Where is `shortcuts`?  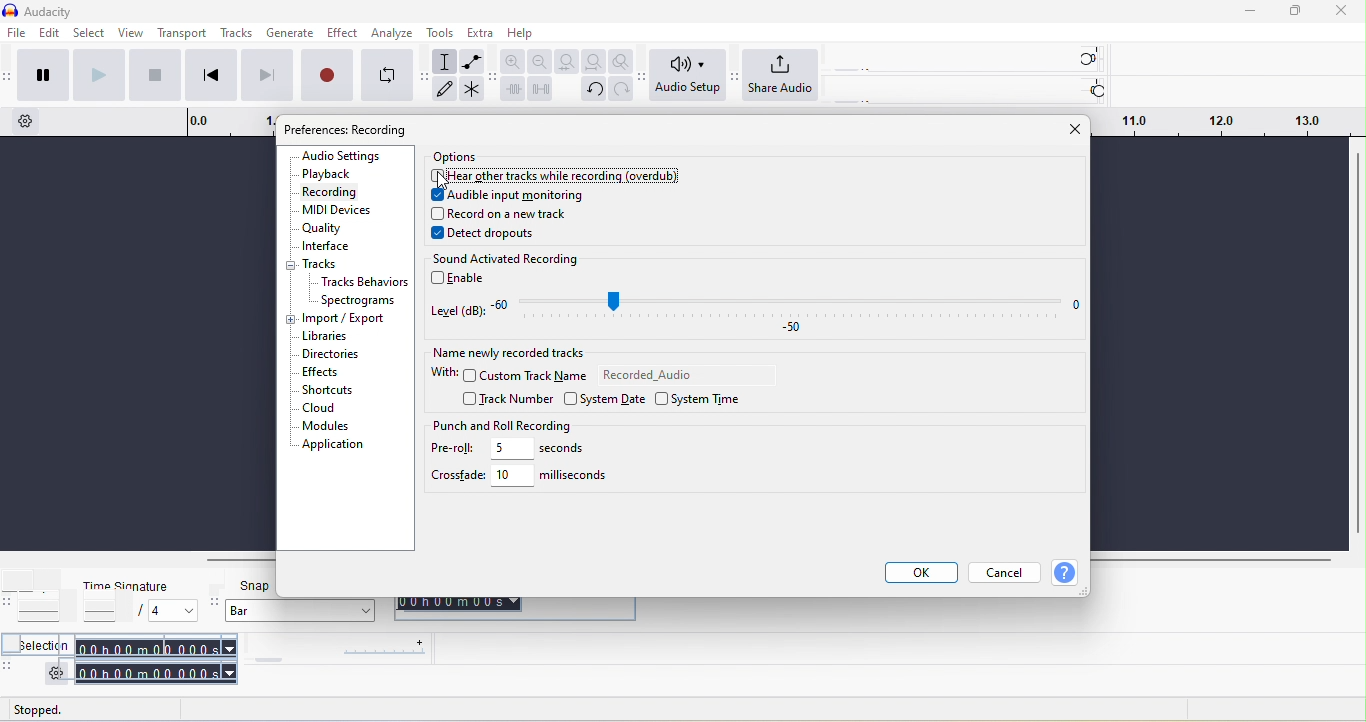
shortcuts is located at coordinates (328, 389).